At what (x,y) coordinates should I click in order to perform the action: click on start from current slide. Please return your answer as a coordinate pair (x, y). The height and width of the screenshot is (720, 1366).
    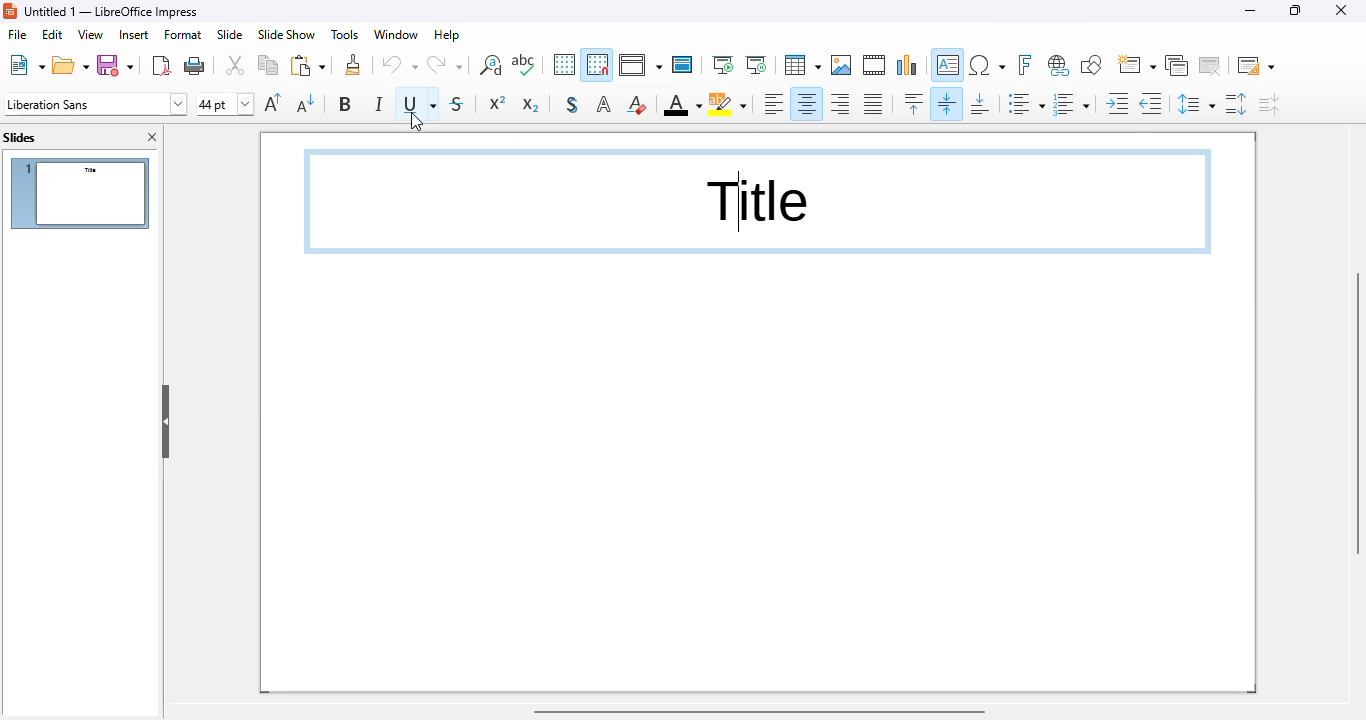
    Looking at the image, I should click on (756, 65).